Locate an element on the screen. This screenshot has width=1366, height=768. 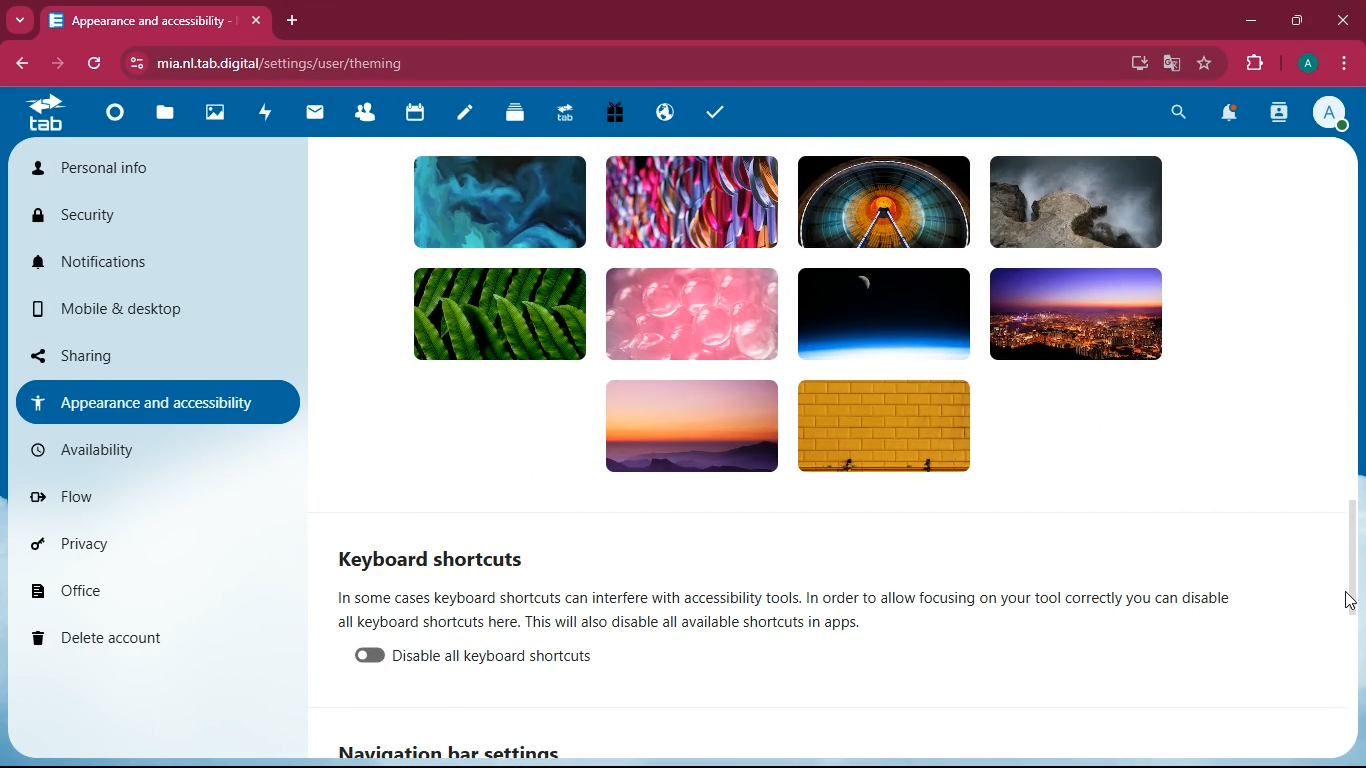
close is located at coordinates (1344, 21).